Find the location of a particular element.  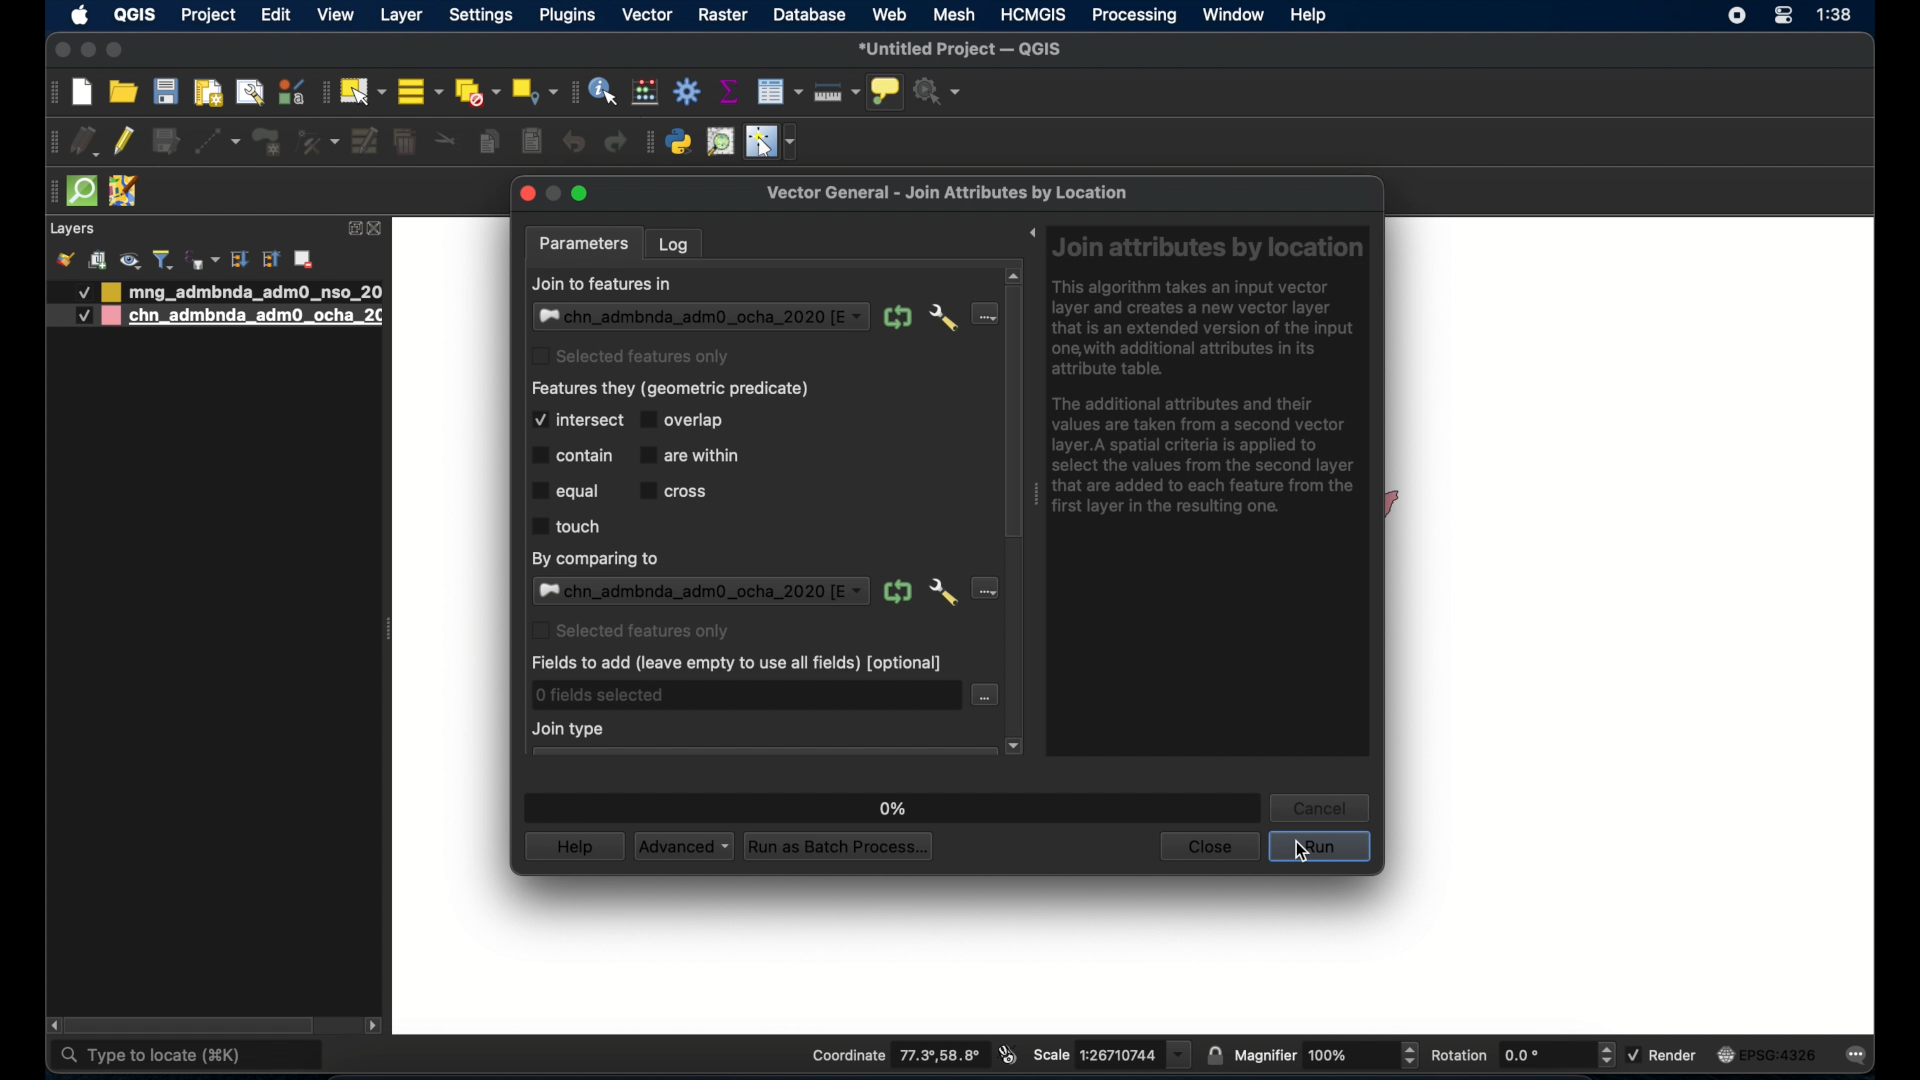

toggle editing is located at coordinates (125, 144).